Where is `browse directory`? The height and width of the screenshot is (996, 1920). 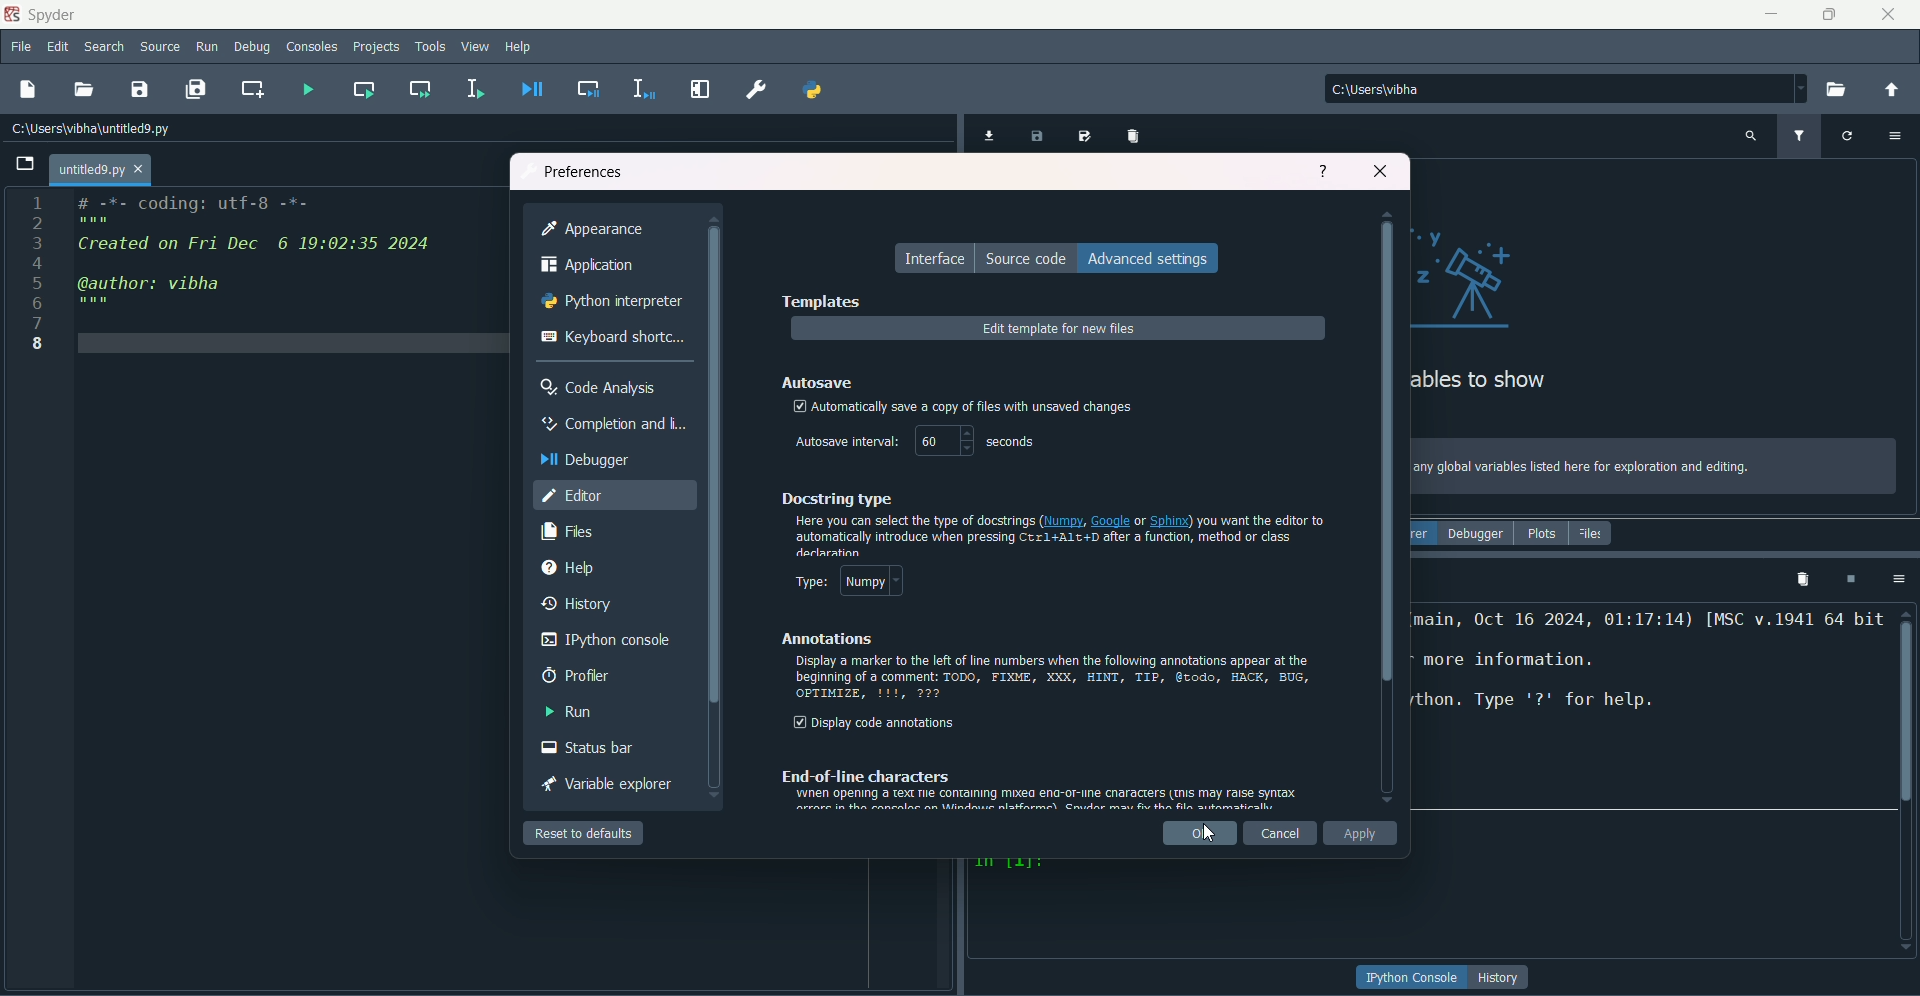
browse directory is located at coordinates (1837, 90).